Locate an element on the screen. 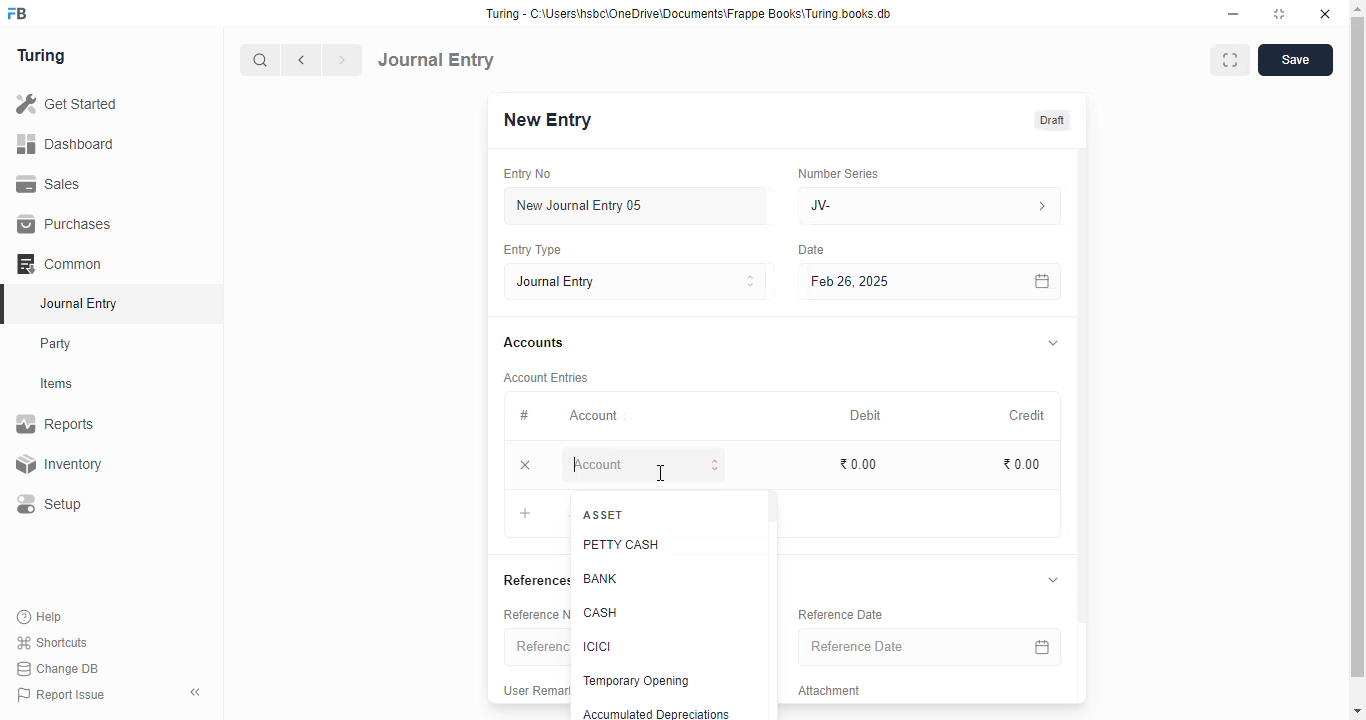  purchases is located at coordinates (64, 224).